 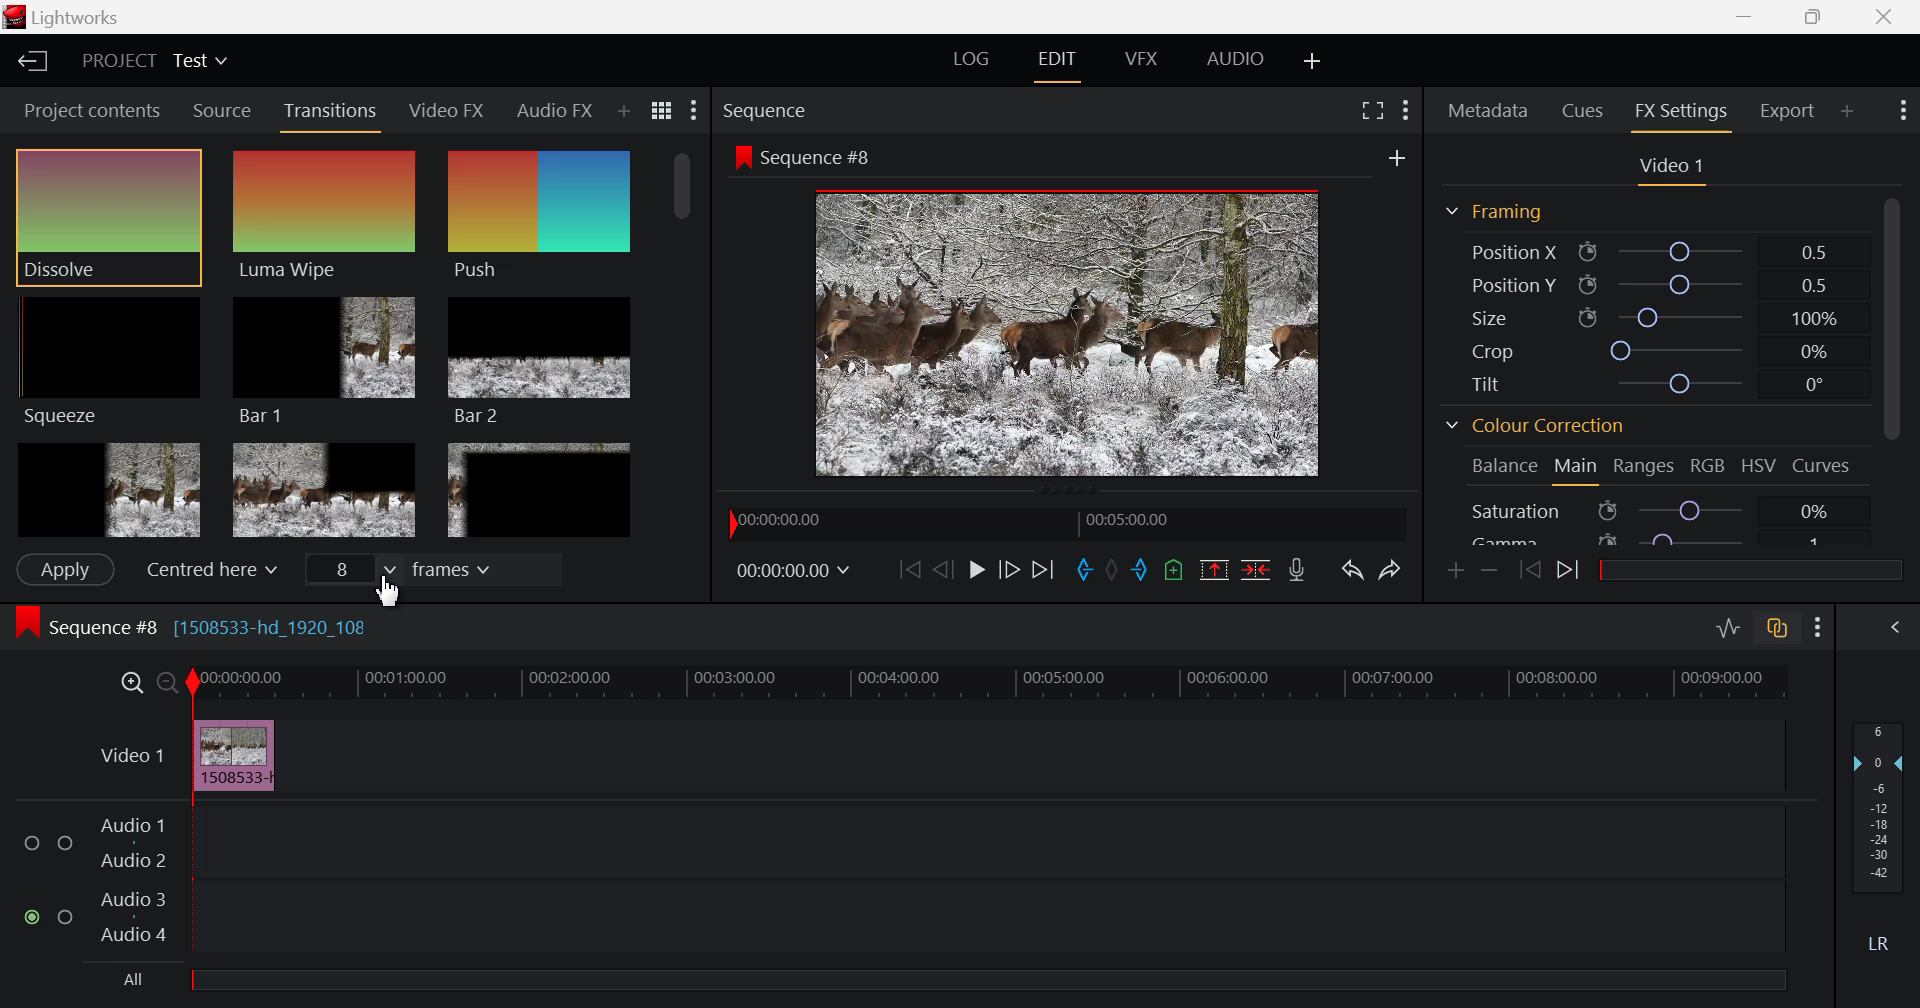 What do you see at coordinates (1679, 114) in the screenshot?
I see `FX Settings` at bounding box center [1679, 114].